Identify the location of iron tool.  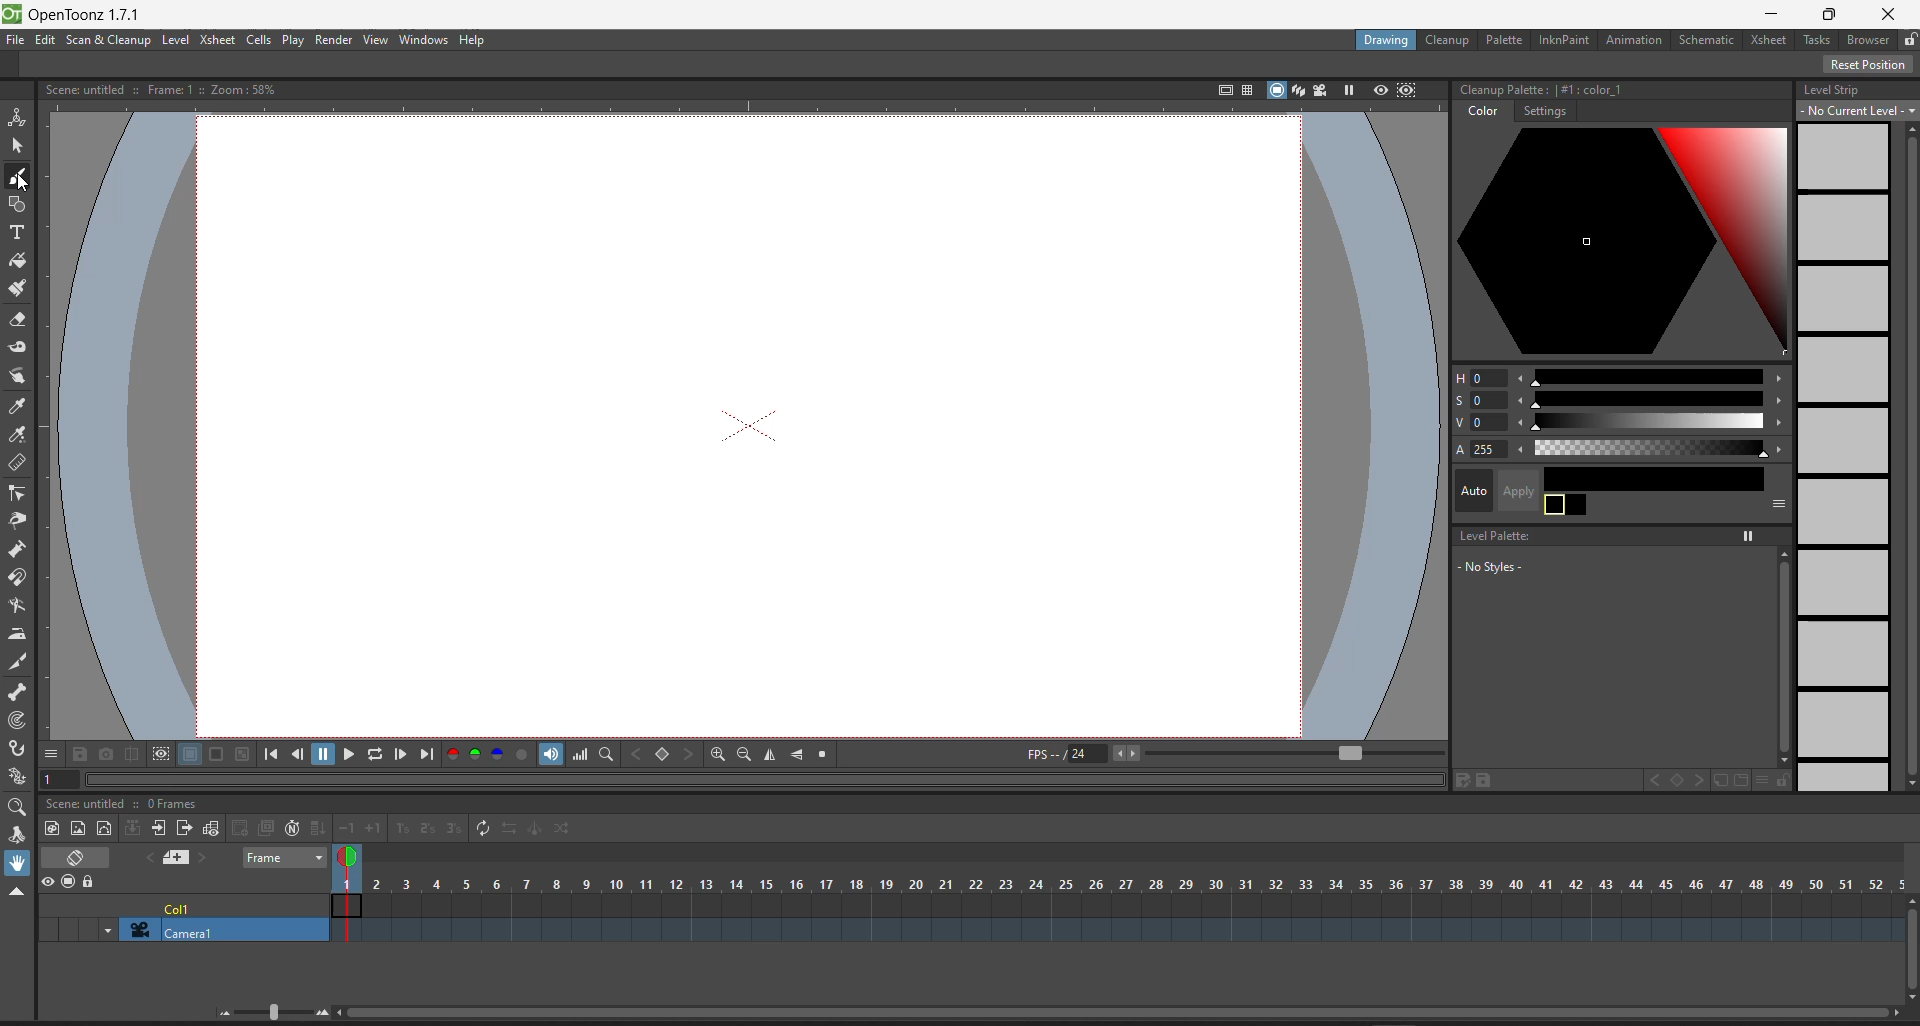
(17, 637).